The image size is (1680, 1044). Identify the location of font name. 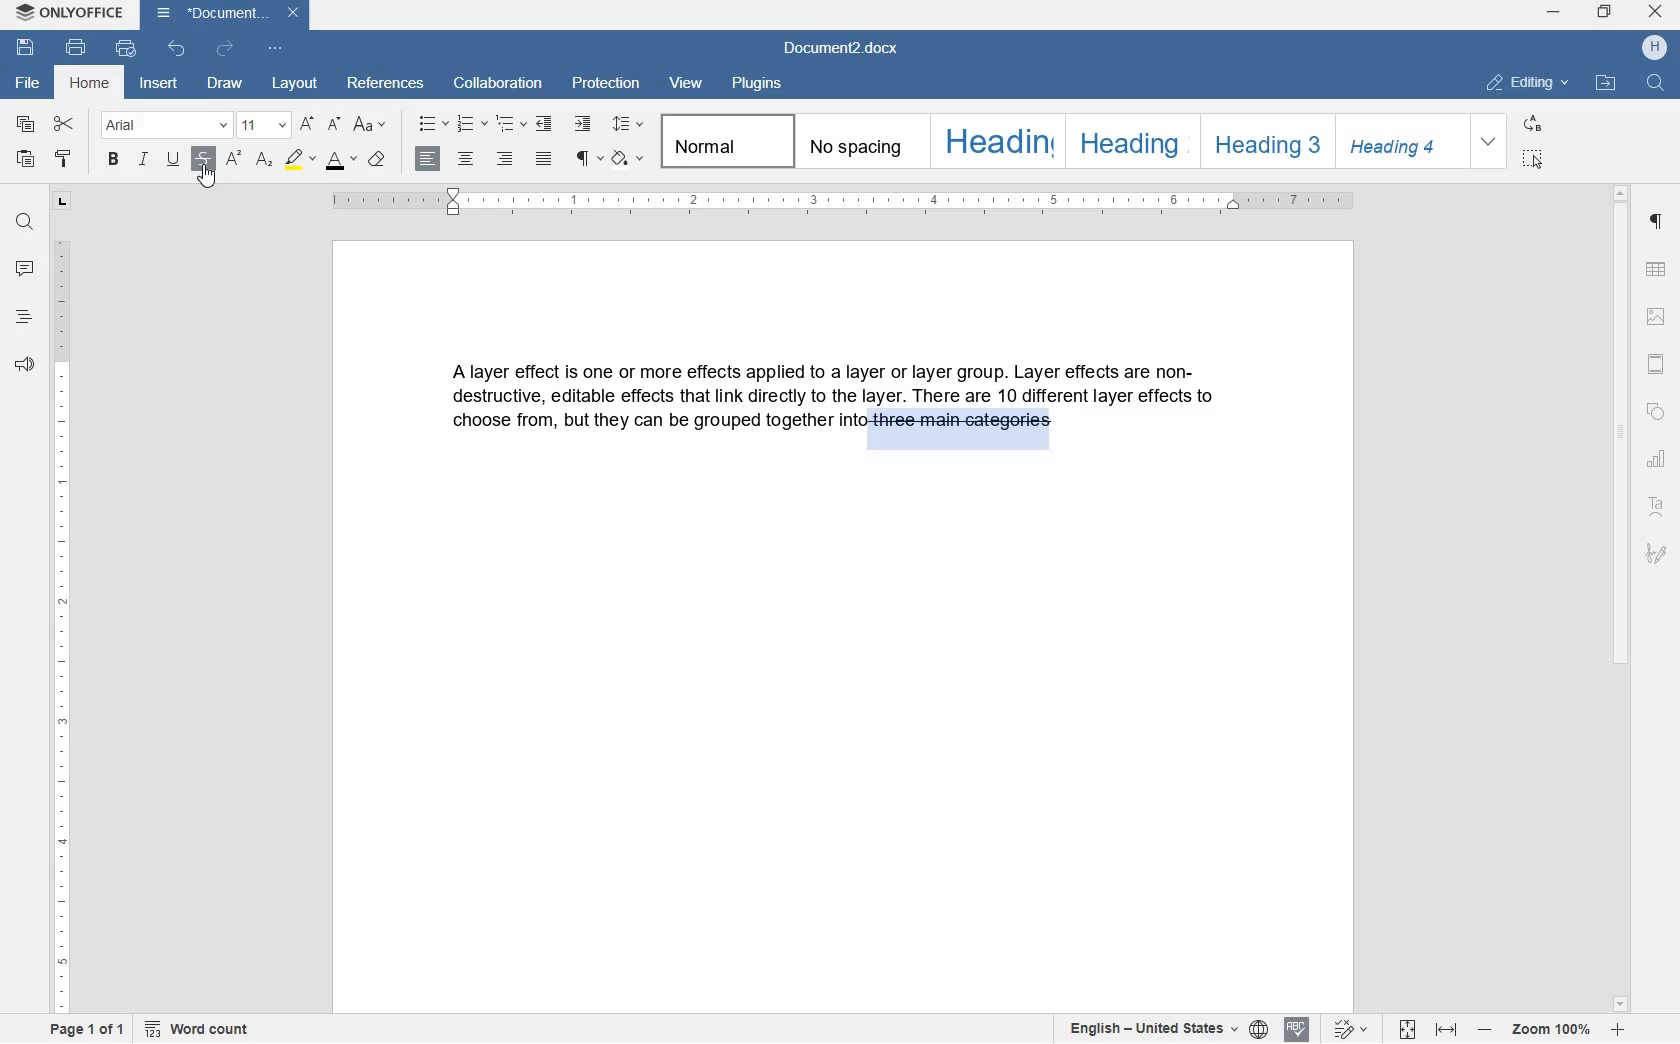
(163, 125).